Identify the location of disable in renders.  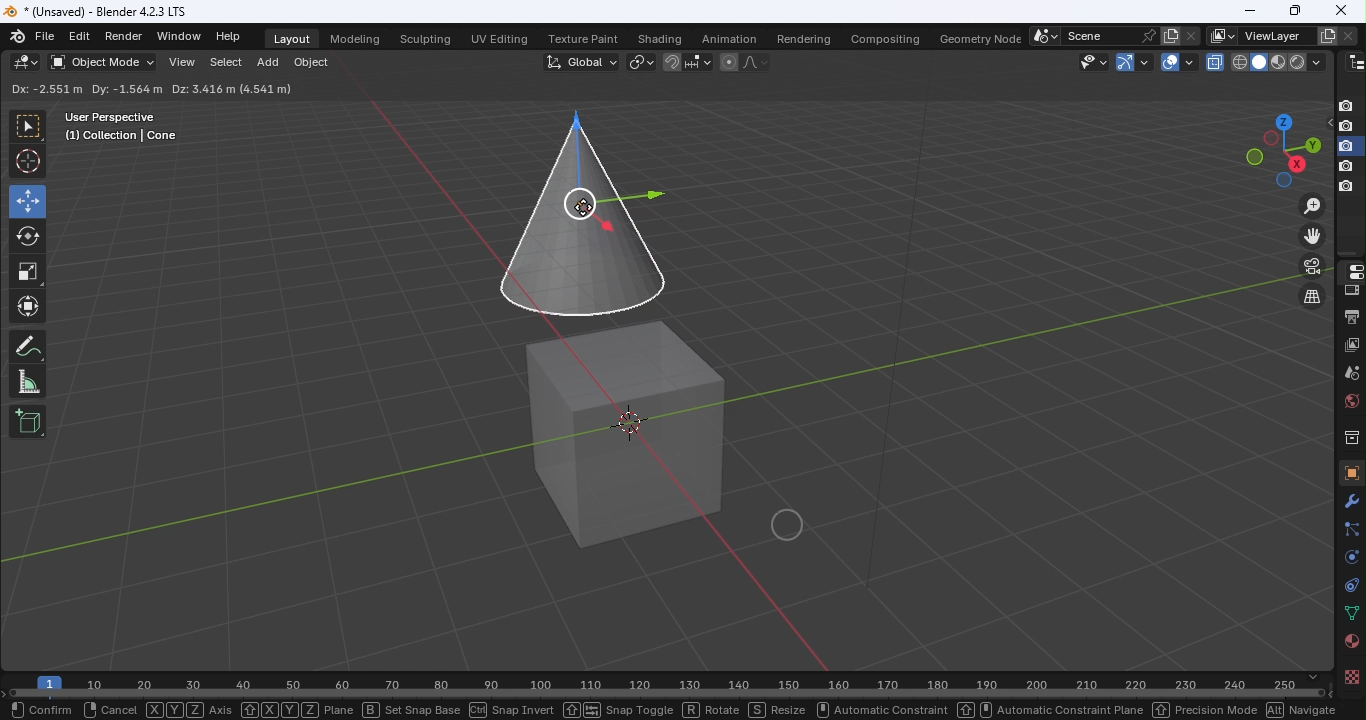
(1346, 187).